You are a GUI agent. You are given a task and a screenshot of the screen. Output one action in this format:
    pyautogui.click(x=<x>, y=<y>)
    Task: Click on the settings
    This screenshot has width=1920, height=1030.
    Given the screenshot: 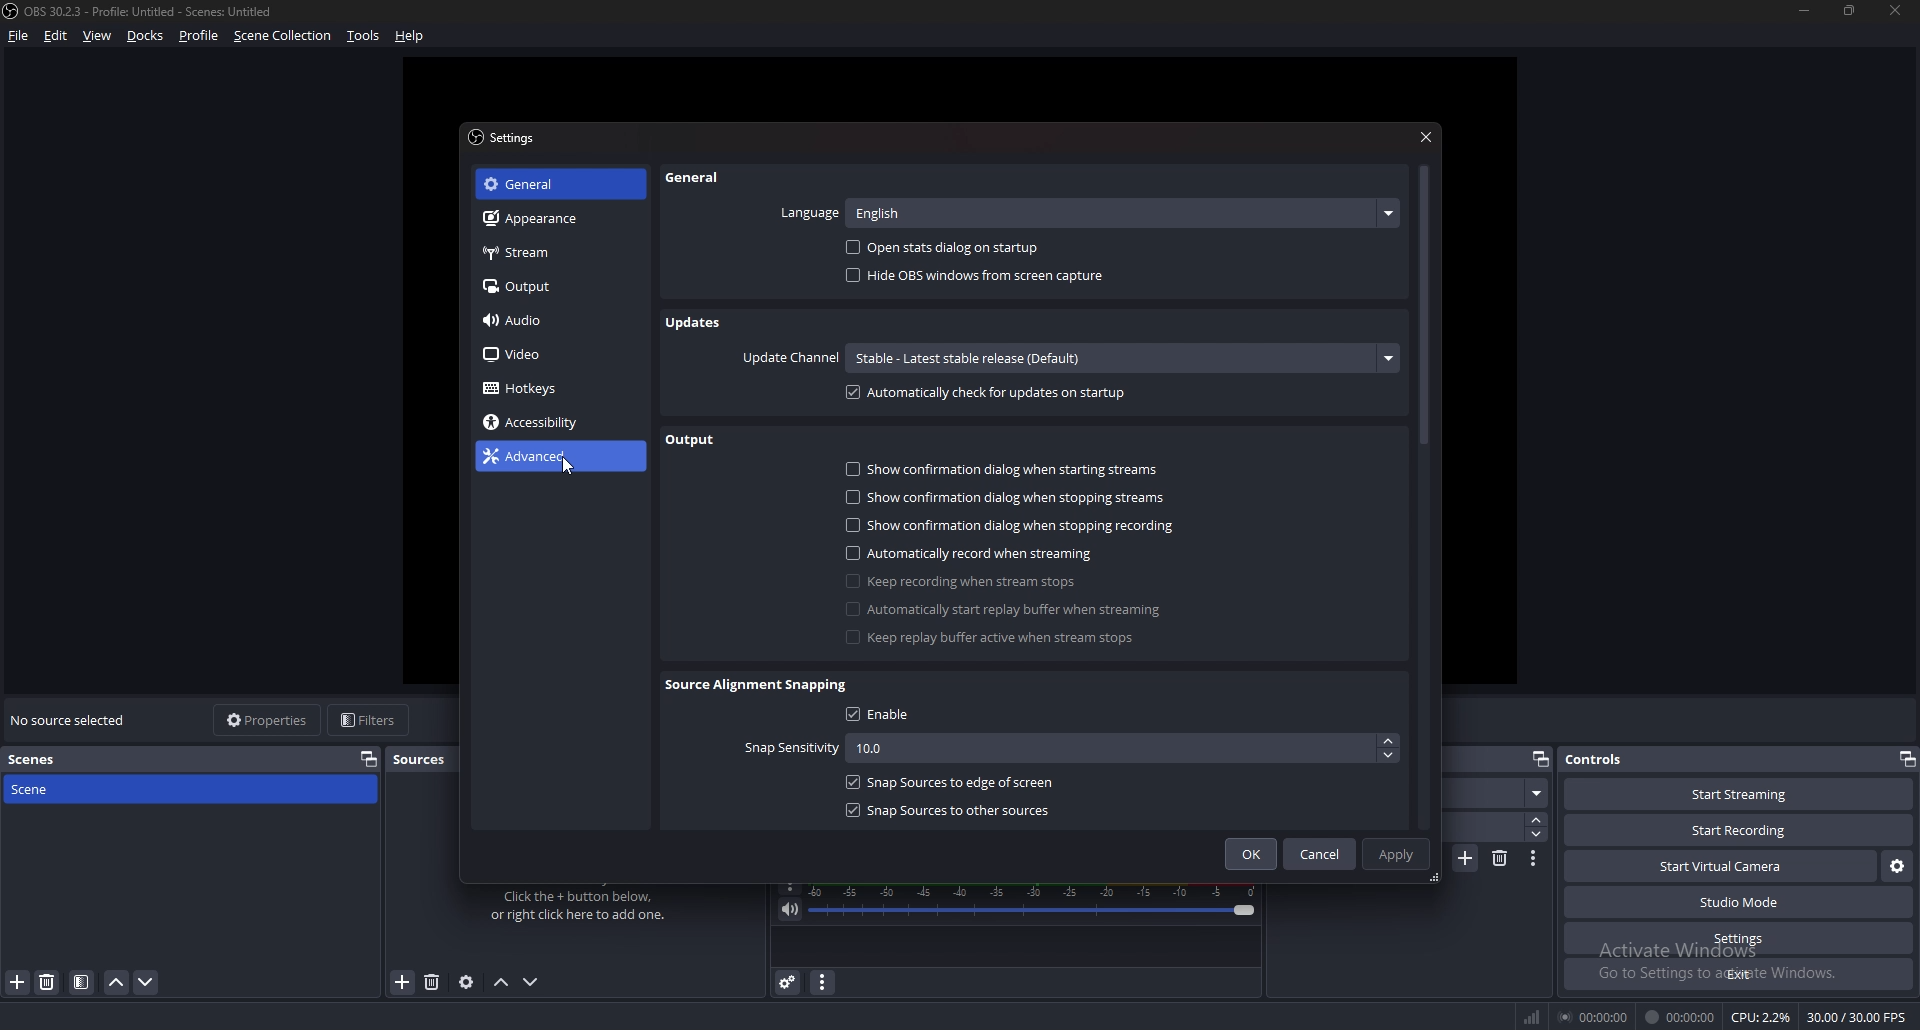 What is the action you would take?
    pyautogui.click(x=1738, y=939)
    